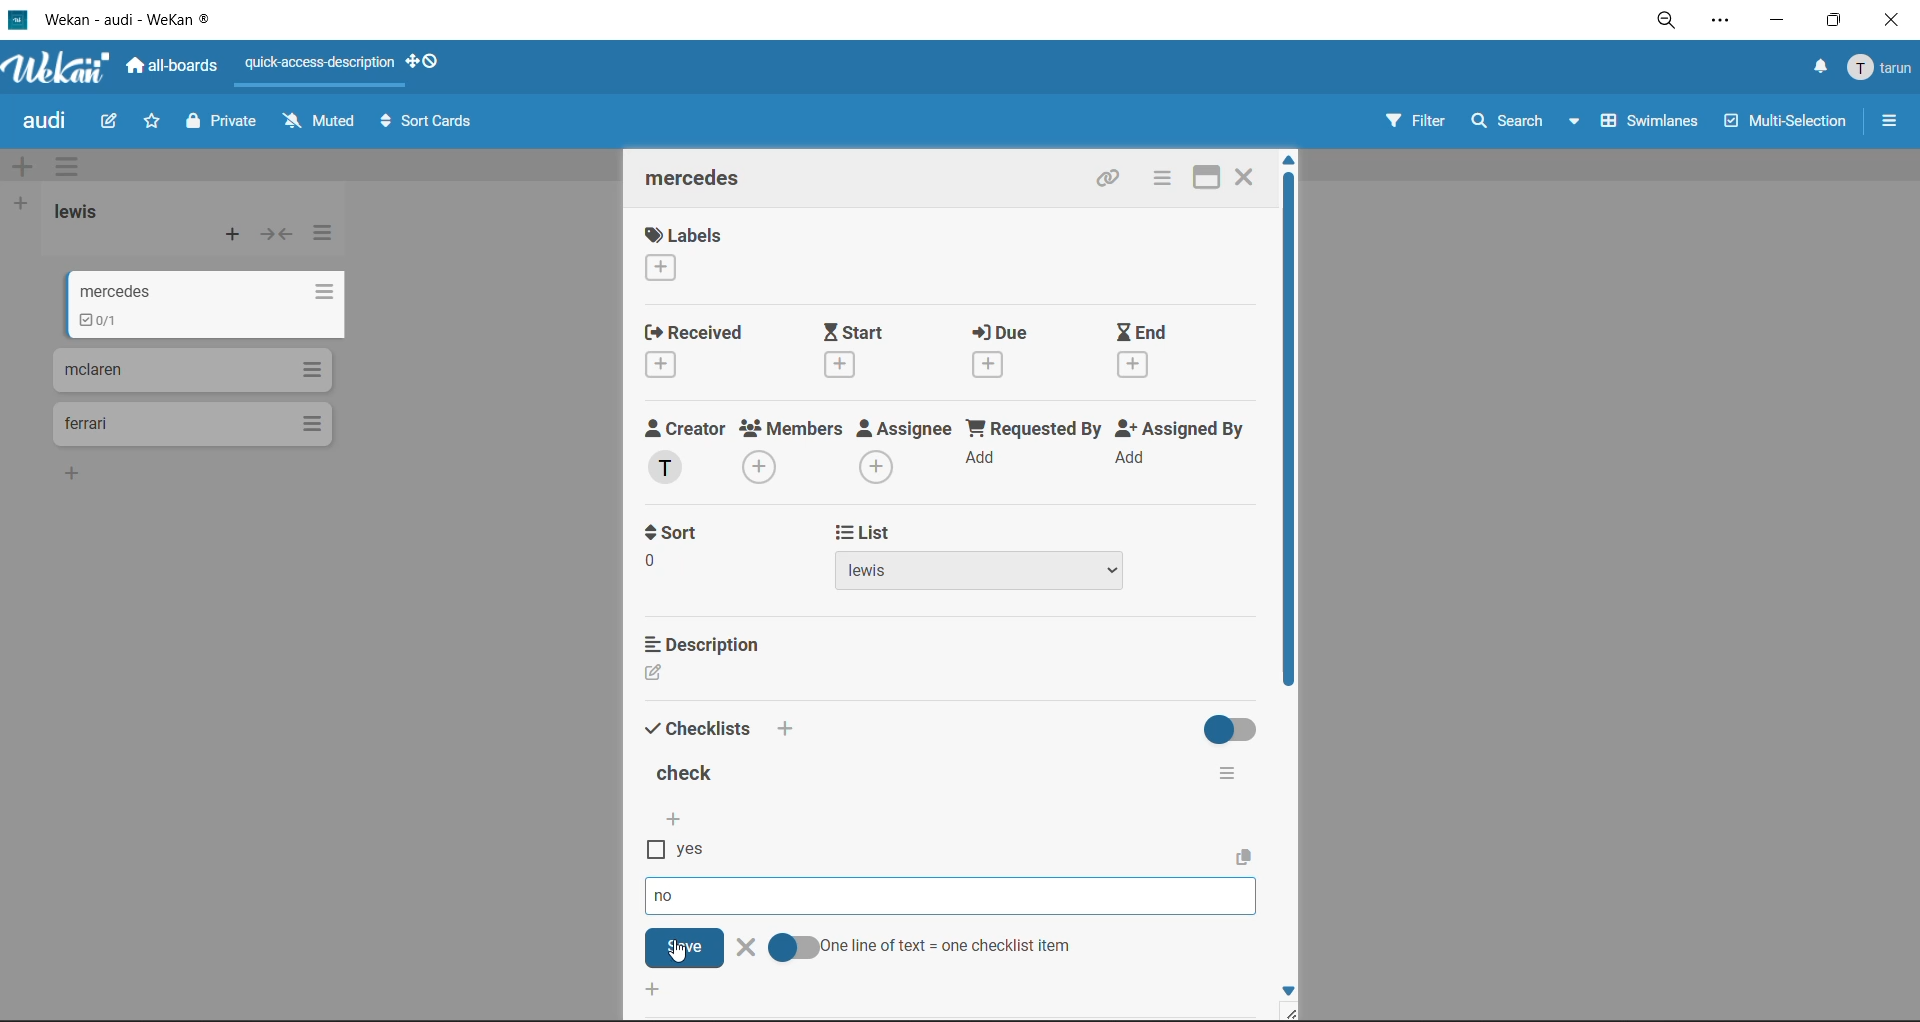 The height and width of the screenshot is (1022, 1920). I want to click on edit, so click(111, 120).